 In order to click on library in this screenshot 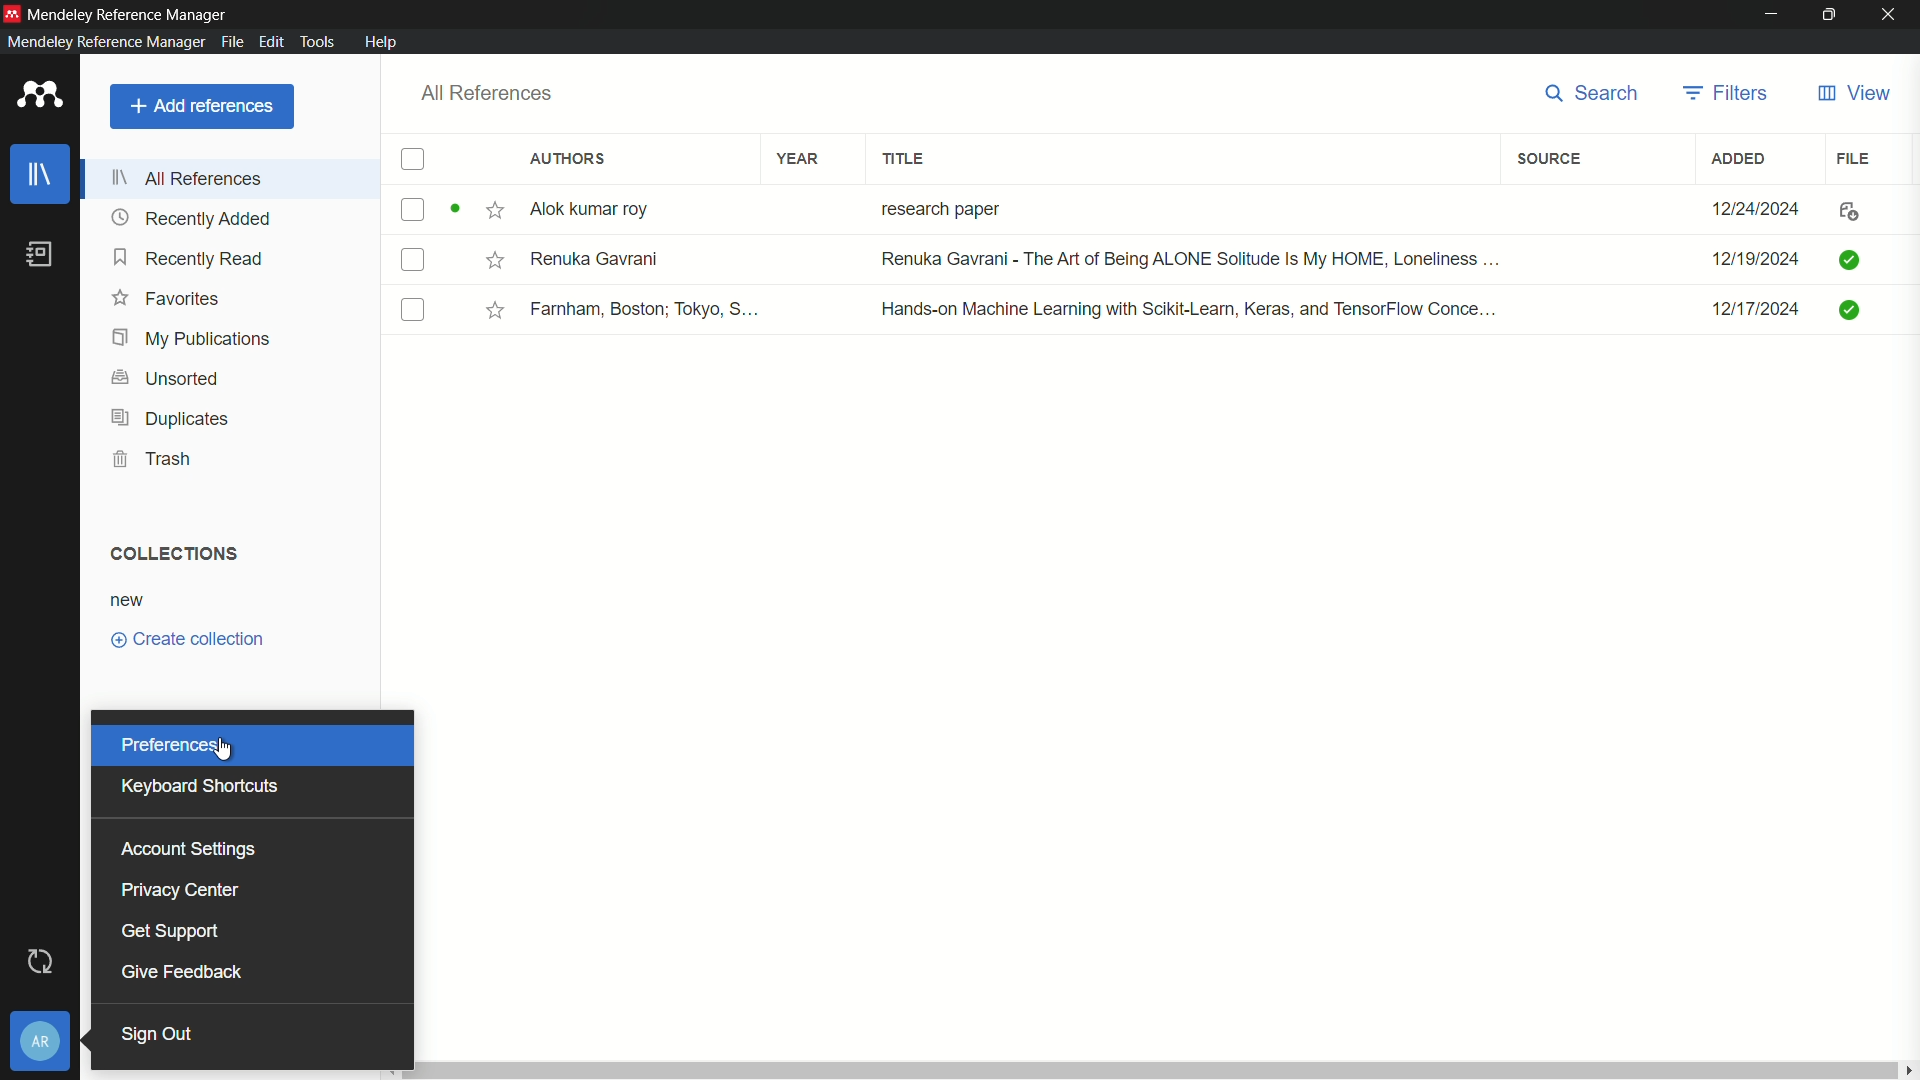, I will do `click(41, 174)`.